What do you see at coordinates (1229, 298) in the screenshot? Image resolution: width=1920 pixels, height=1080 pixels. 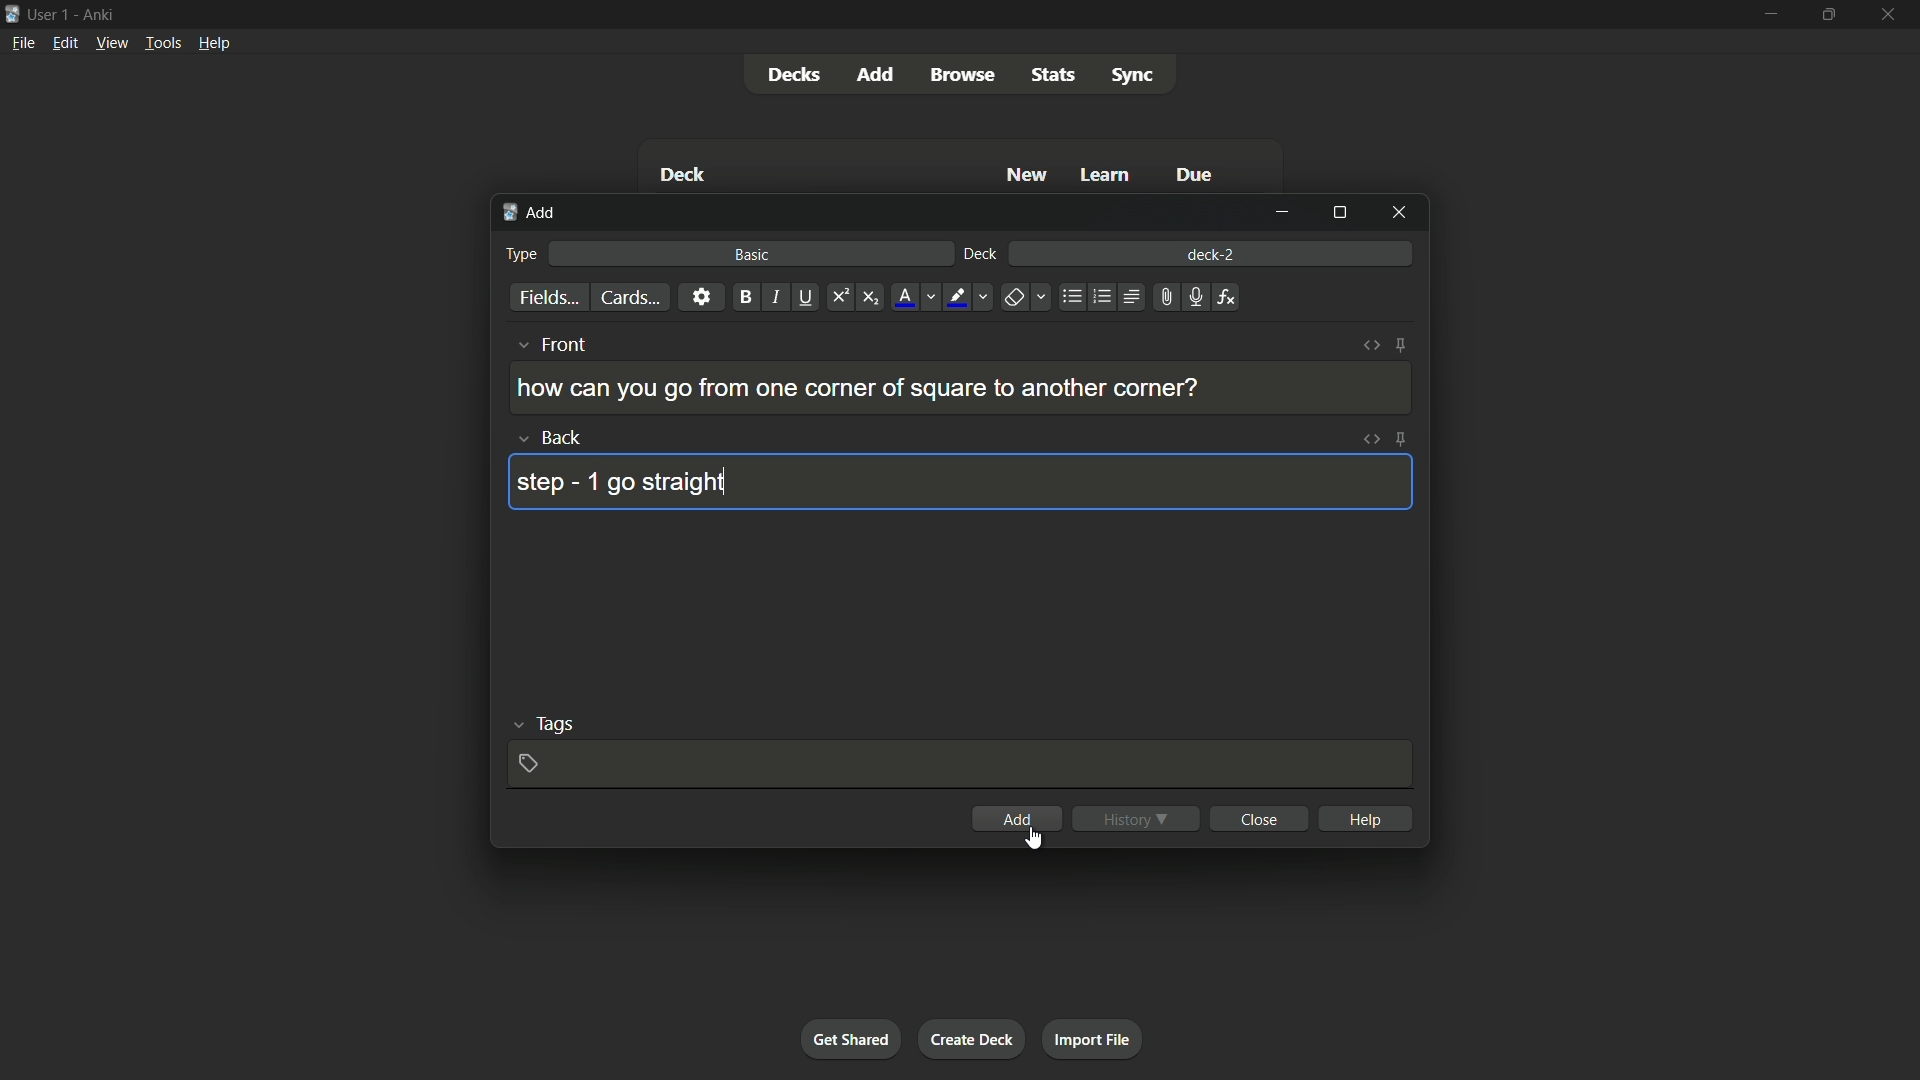 I see `equations` at bounding box center [1229, 298].